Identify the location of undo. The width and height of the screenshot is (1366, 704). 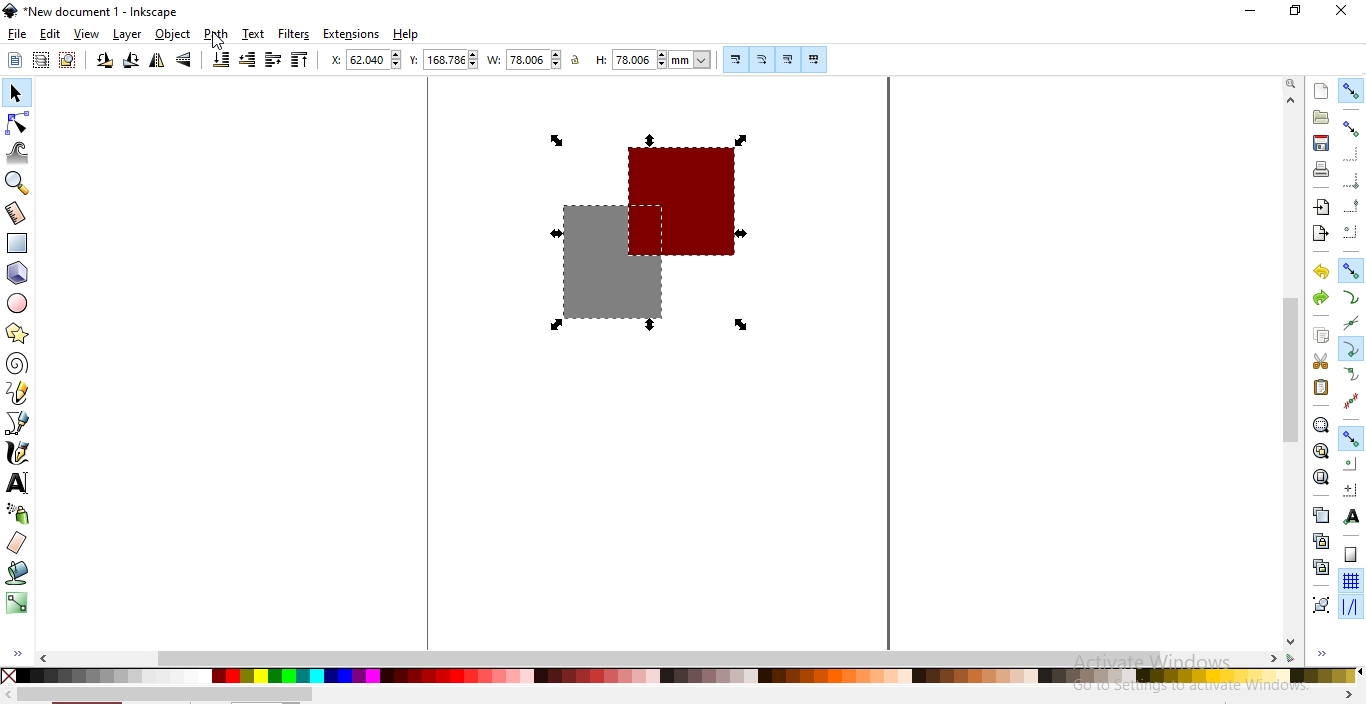
(1321, 272).